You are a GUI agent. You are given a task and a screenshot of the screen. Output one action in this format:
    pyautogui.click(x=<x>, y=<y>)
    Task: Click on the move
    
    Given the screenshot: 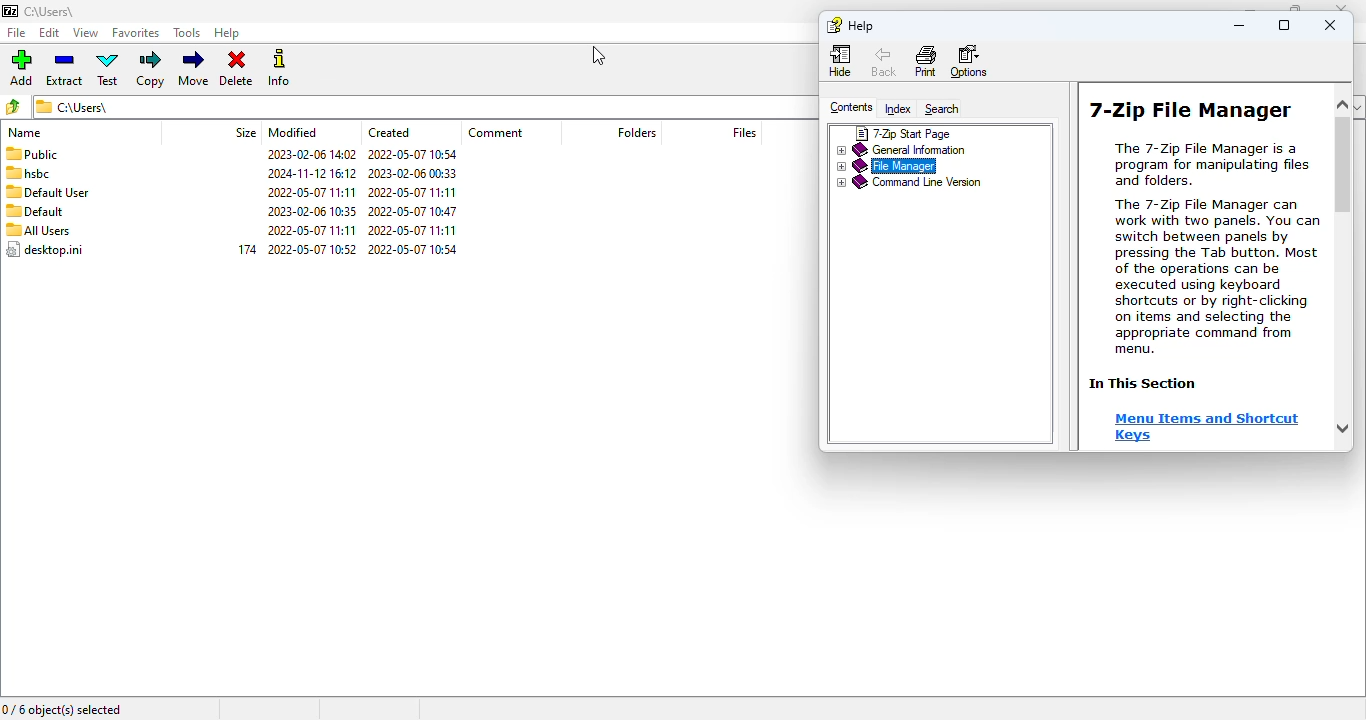 What is the action you would take?
    pyautogui.click(x=193, y=70)
    